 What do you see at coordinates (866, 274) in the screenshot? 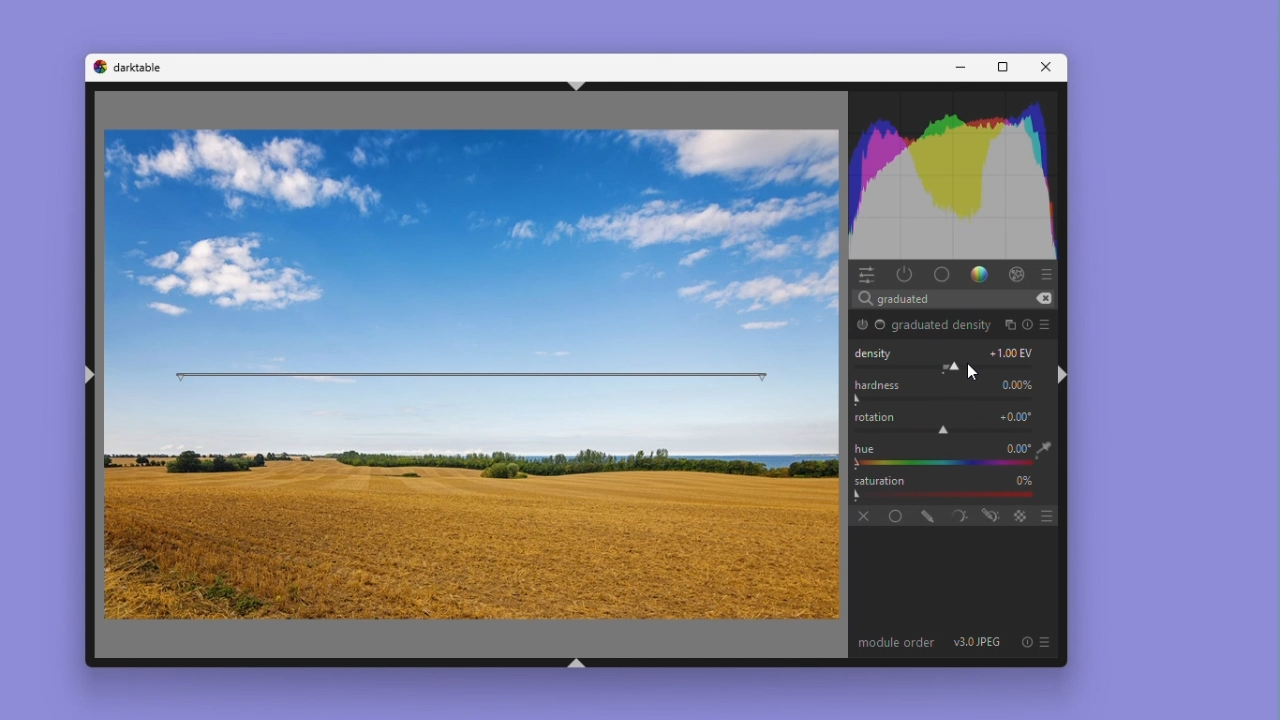
I see `Quick access` at bounding box center [866, 274].